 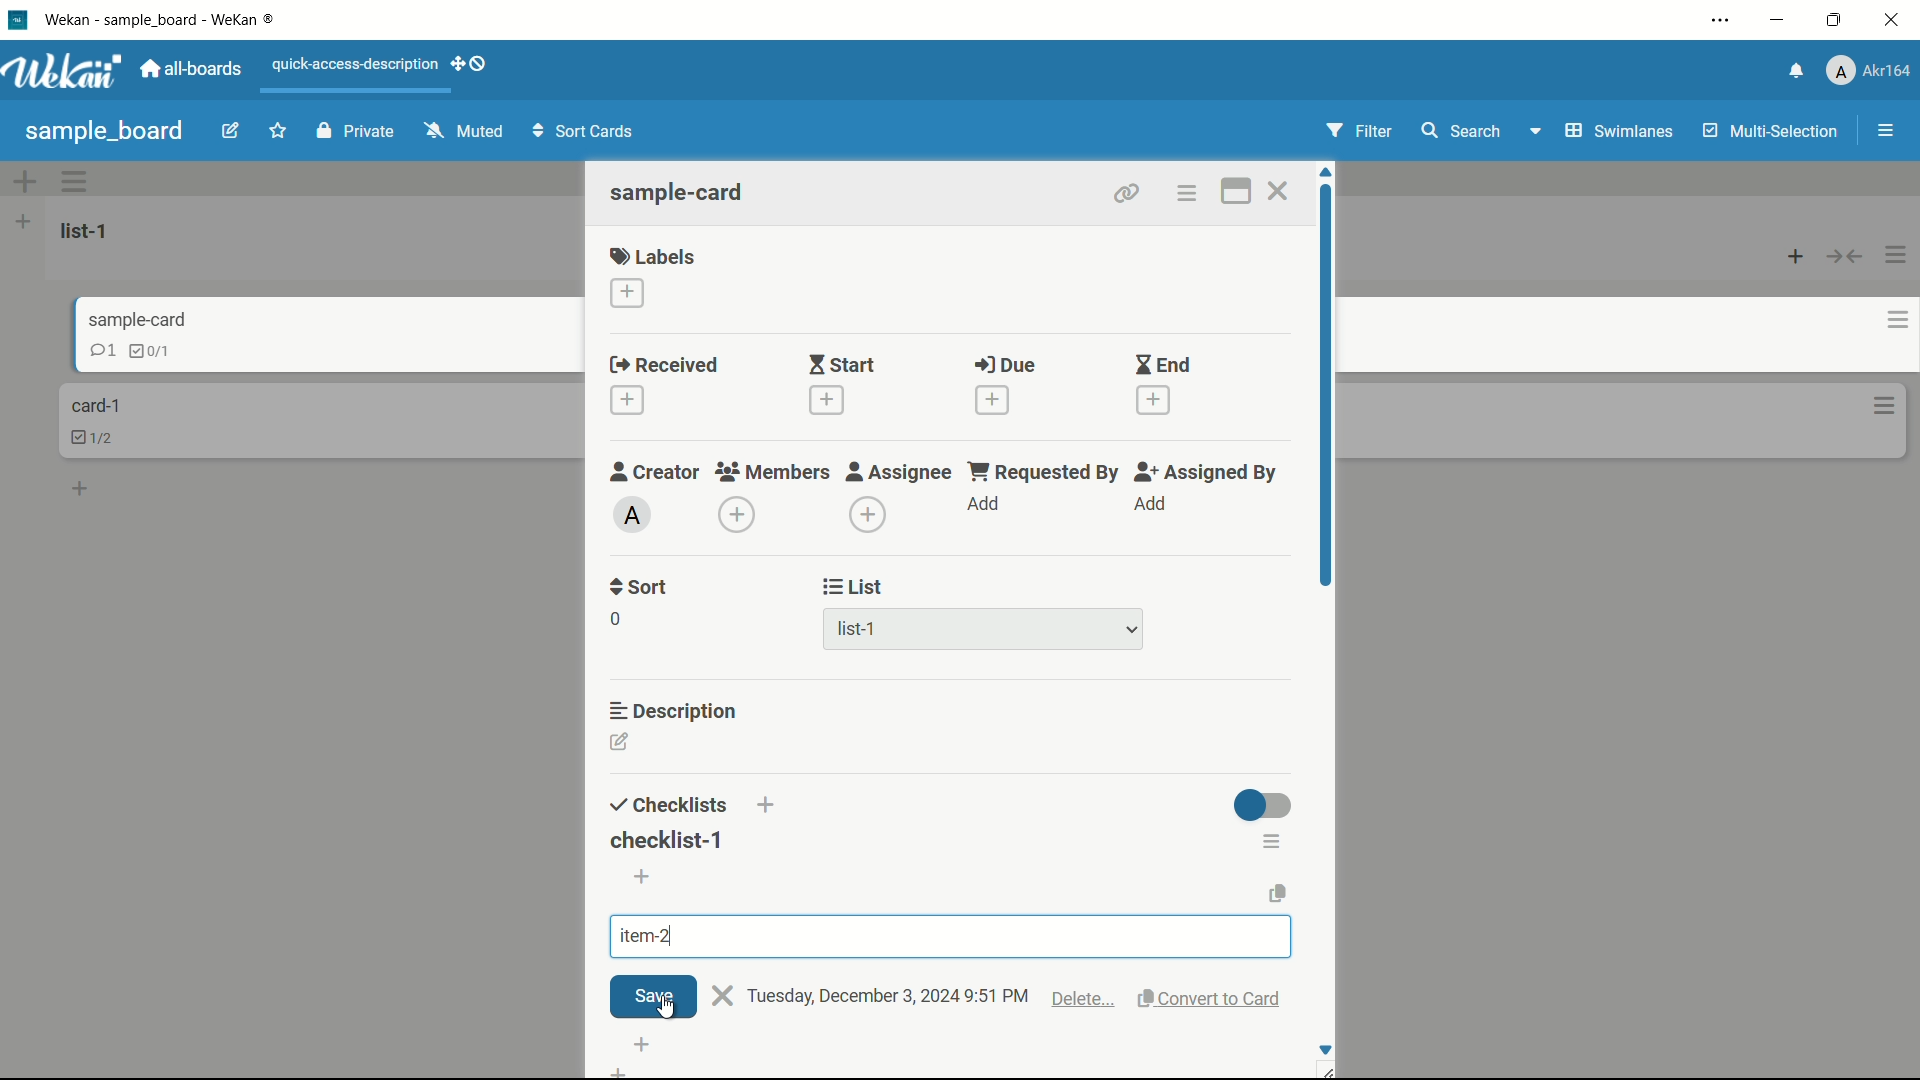 I want to click on list-1, so click(x=983, y=628).